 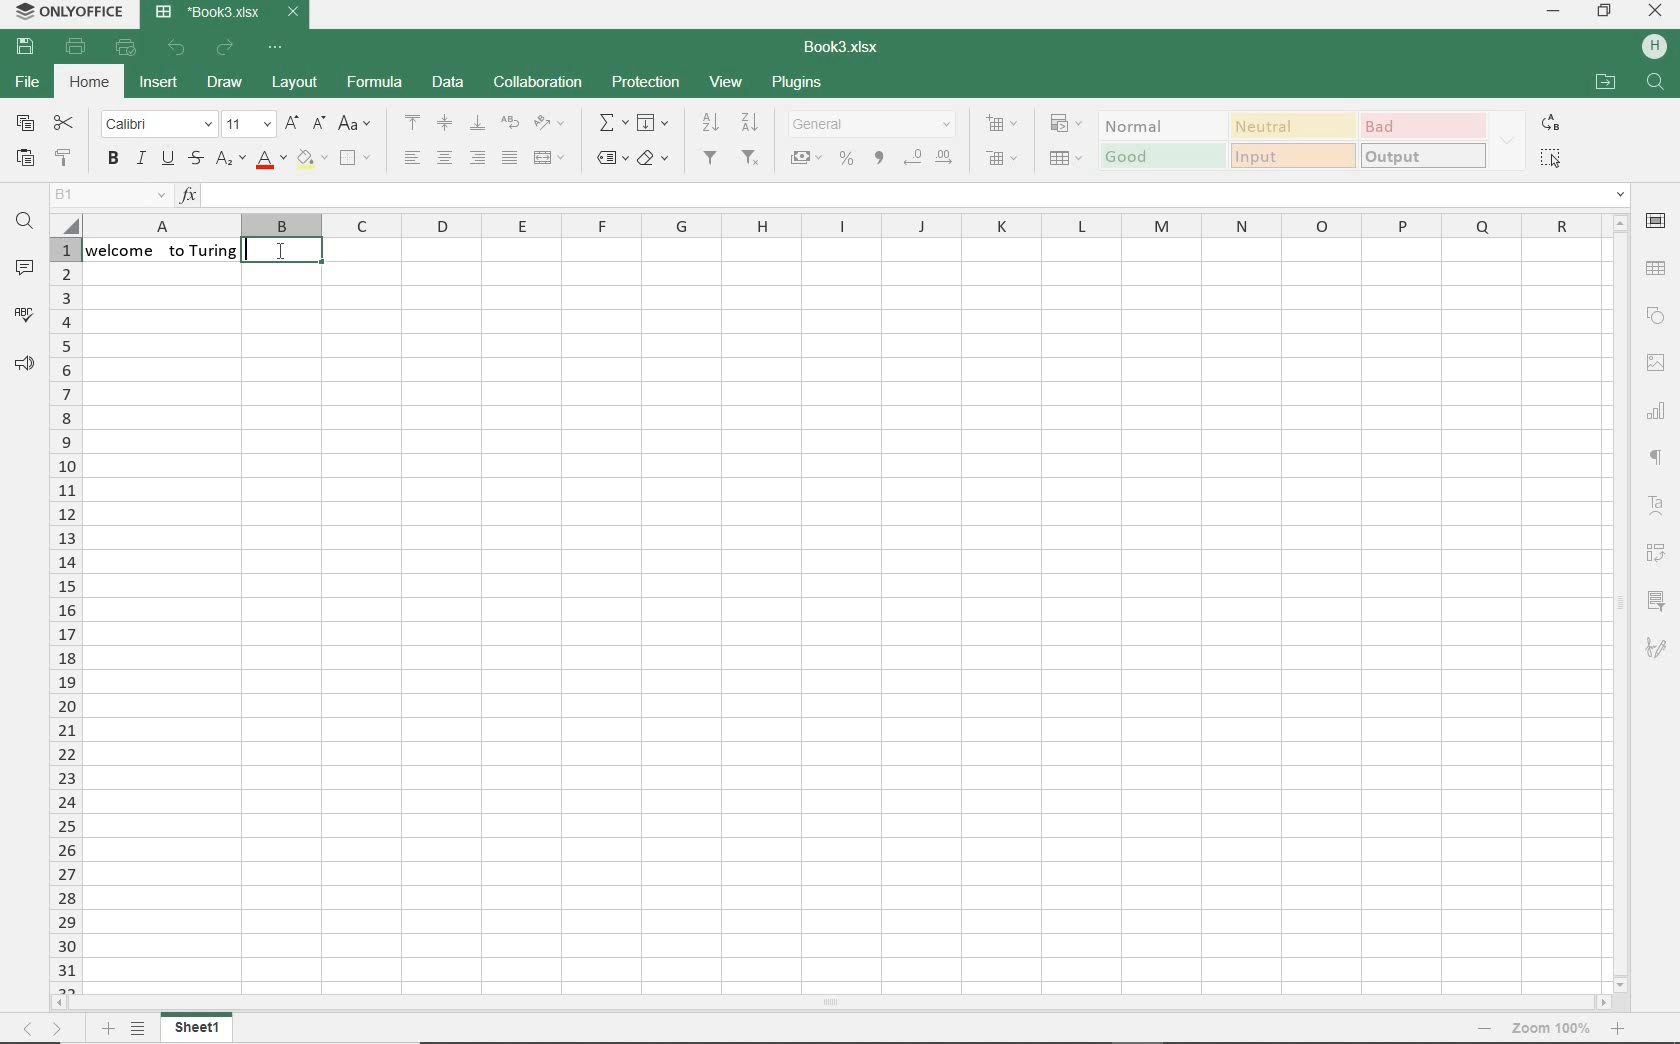 What do you see at coordinates (246, 124) in the screenshot?
I see `font size` at bounding box center [246, 124].